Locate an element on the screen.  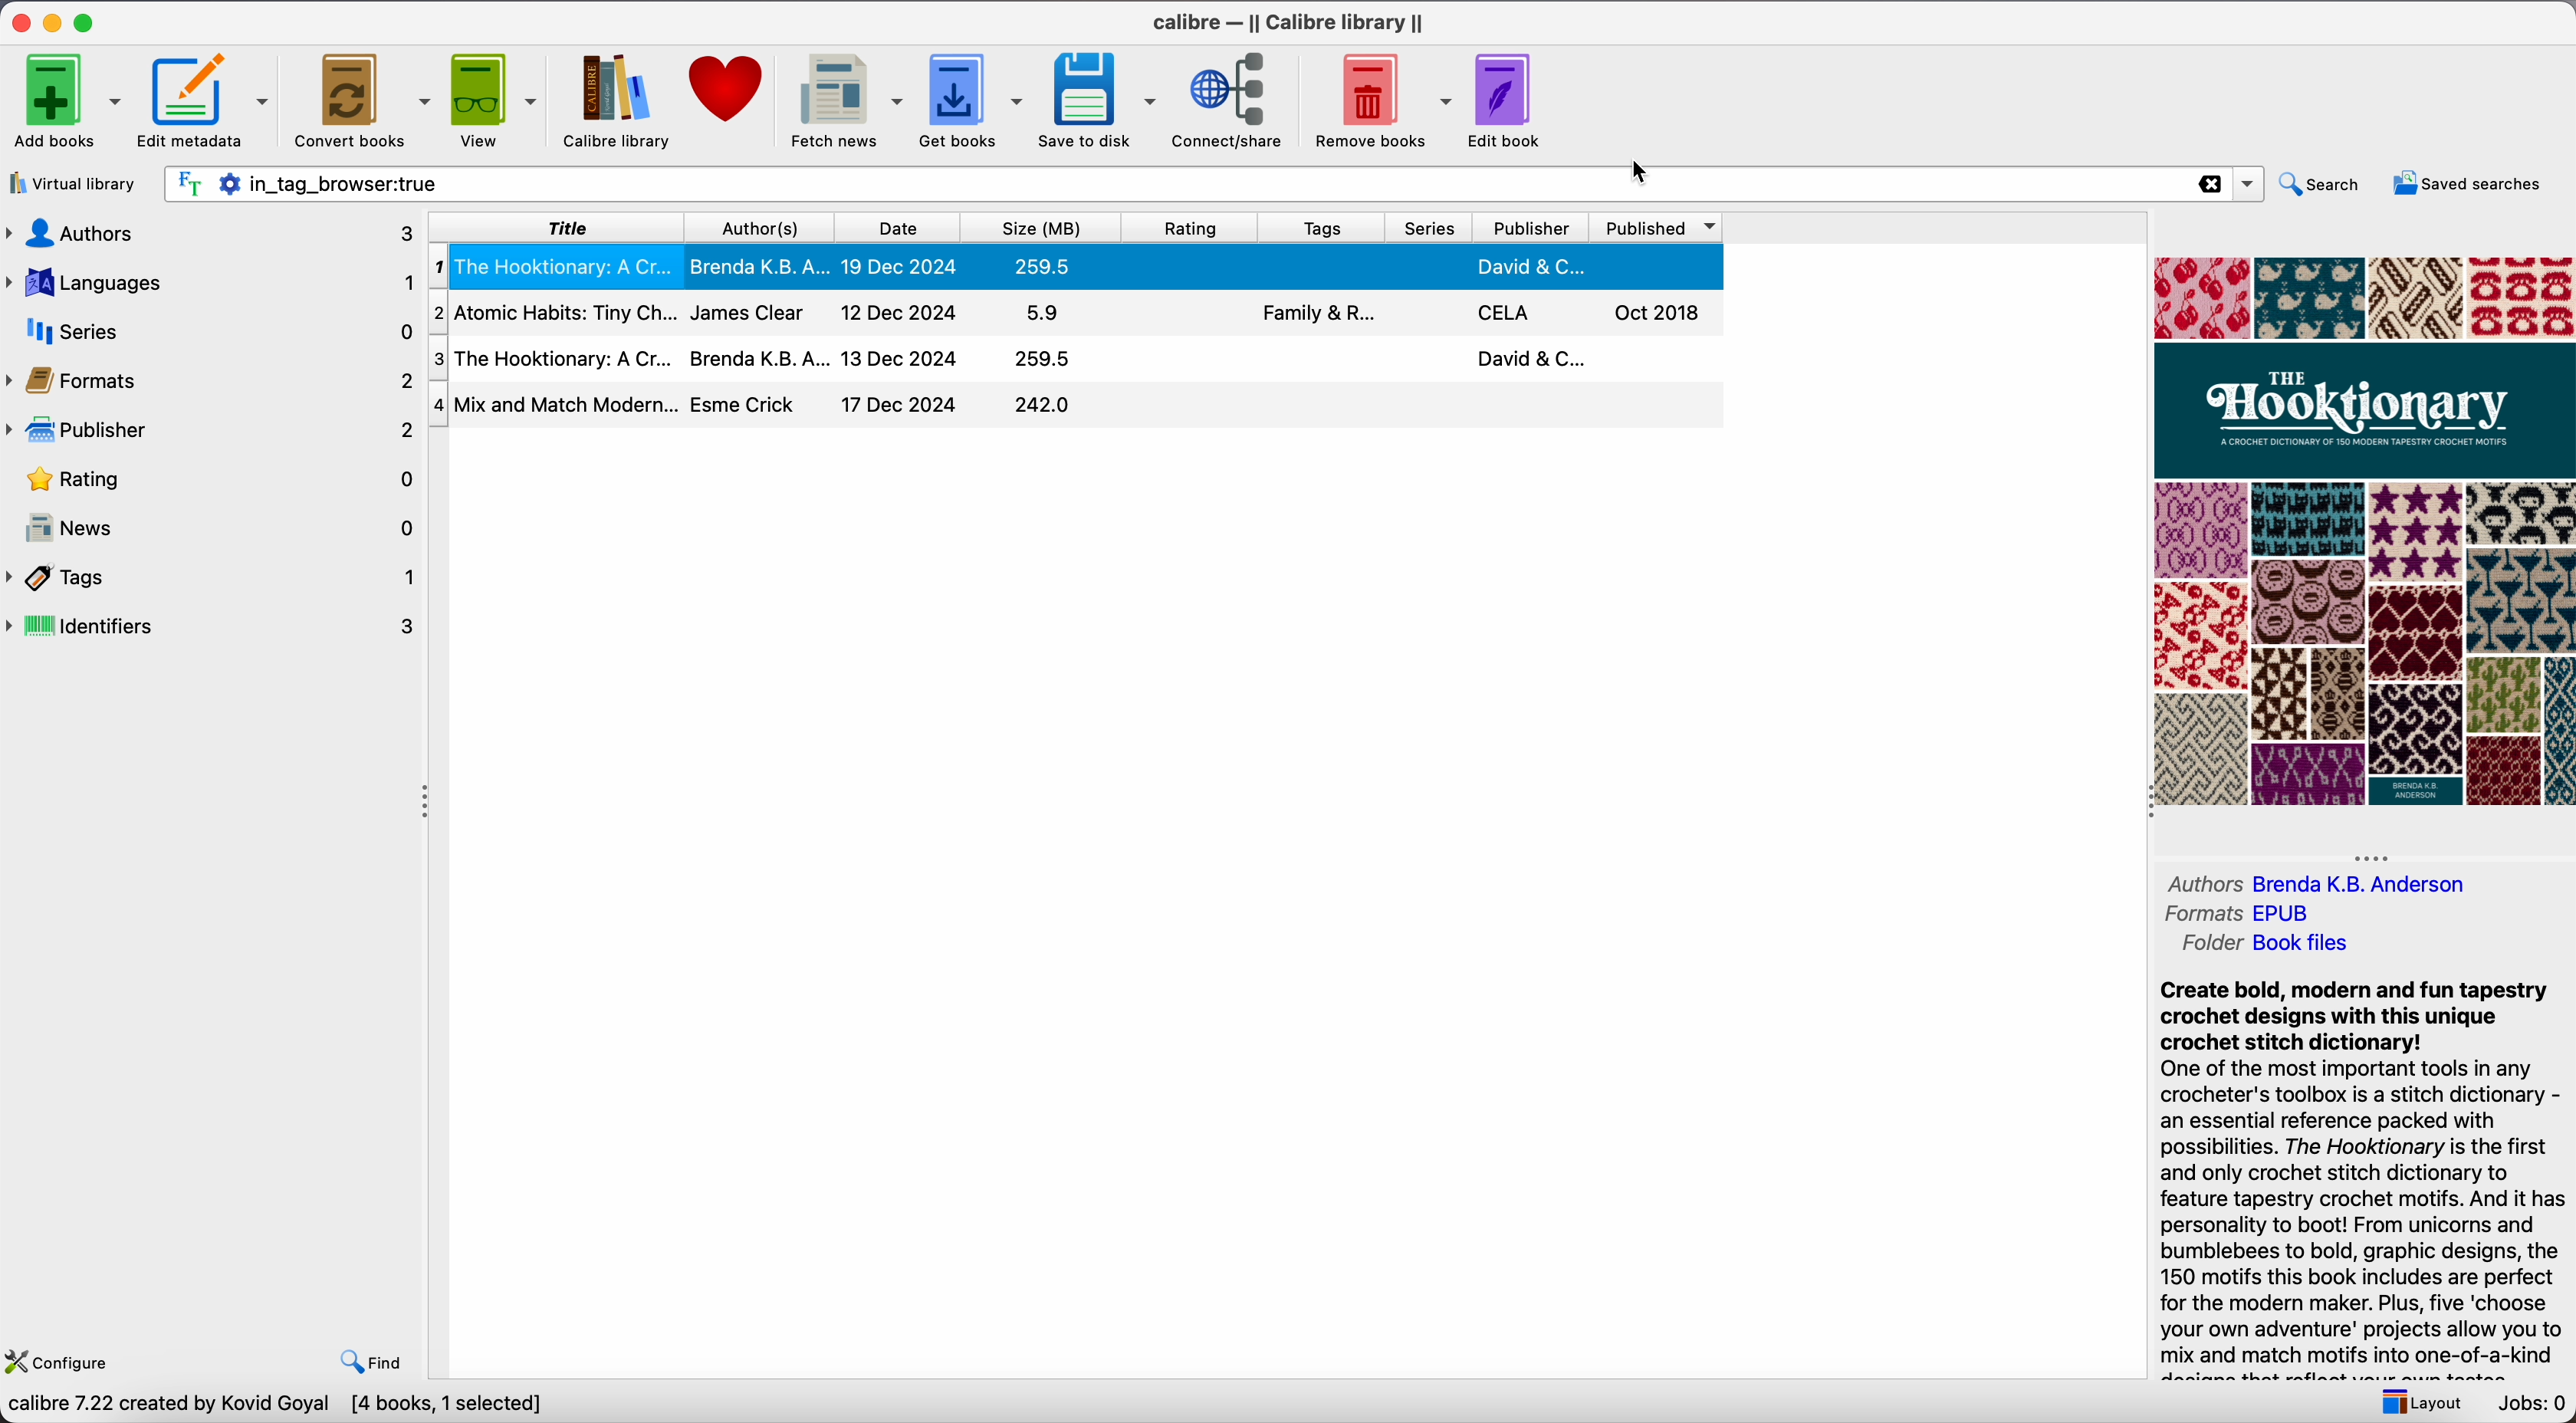
tags is located at coordinates (216, 580).